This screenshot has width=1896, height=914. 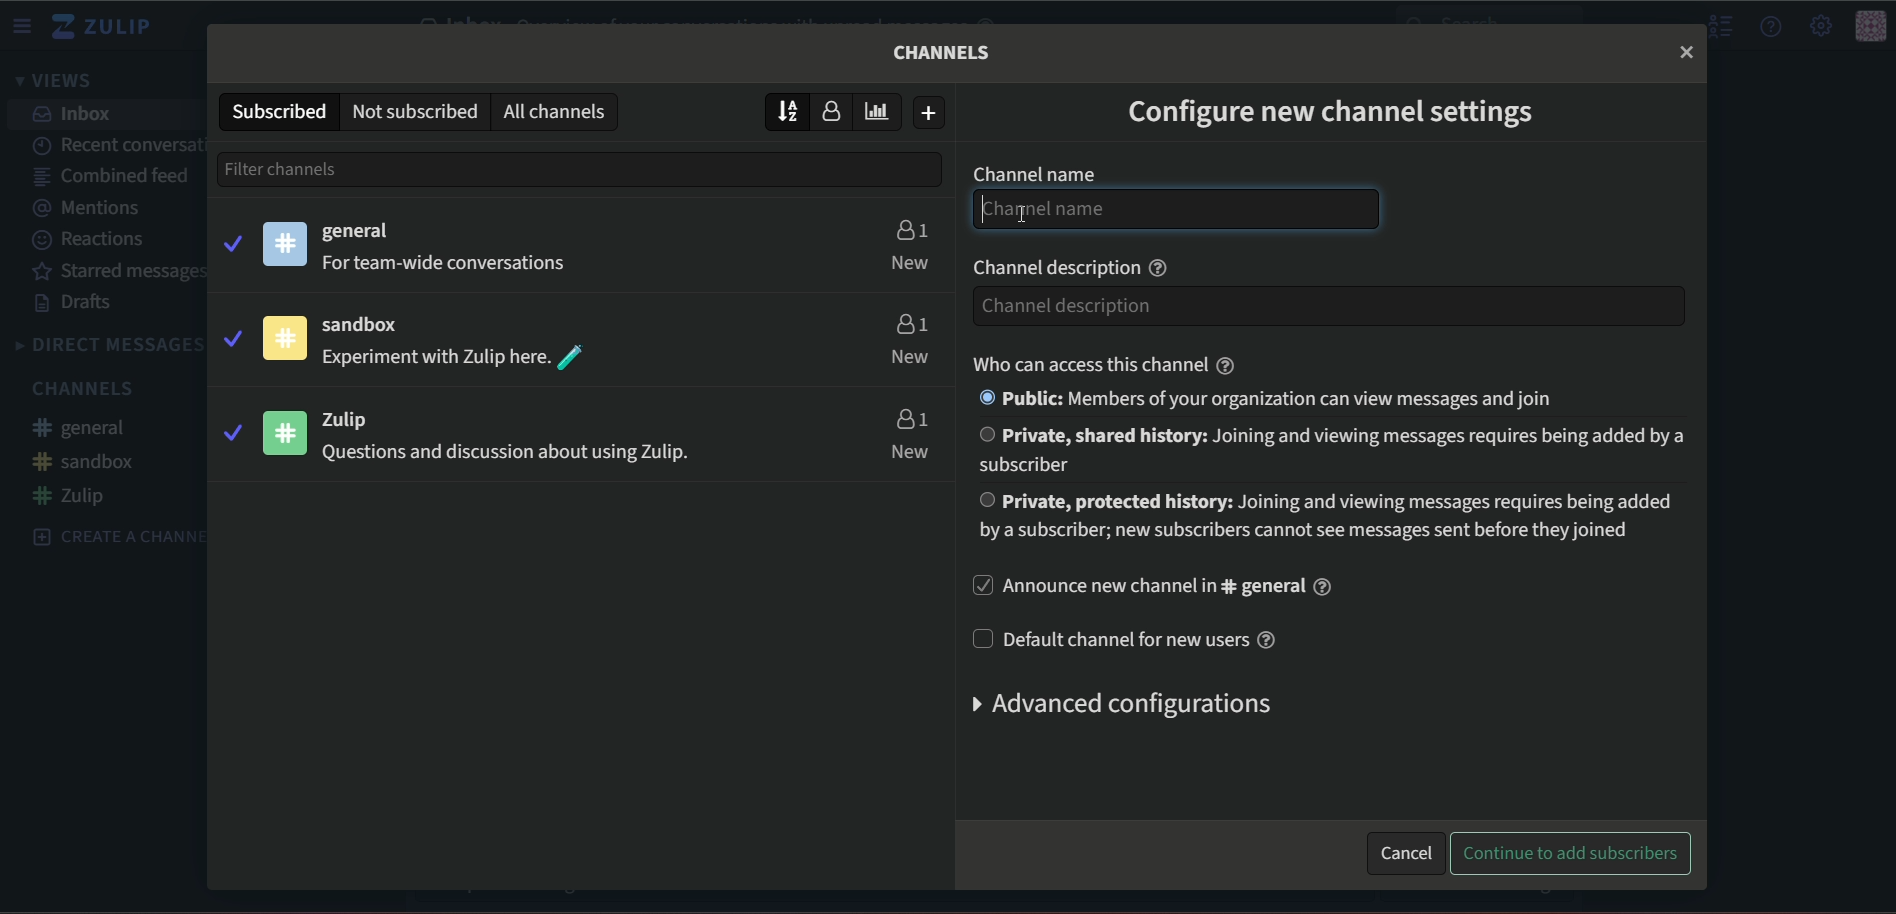 What do you see at coordinates (883, 111) in the screenshot?
I see `poll` at bounding box center [883, 111].